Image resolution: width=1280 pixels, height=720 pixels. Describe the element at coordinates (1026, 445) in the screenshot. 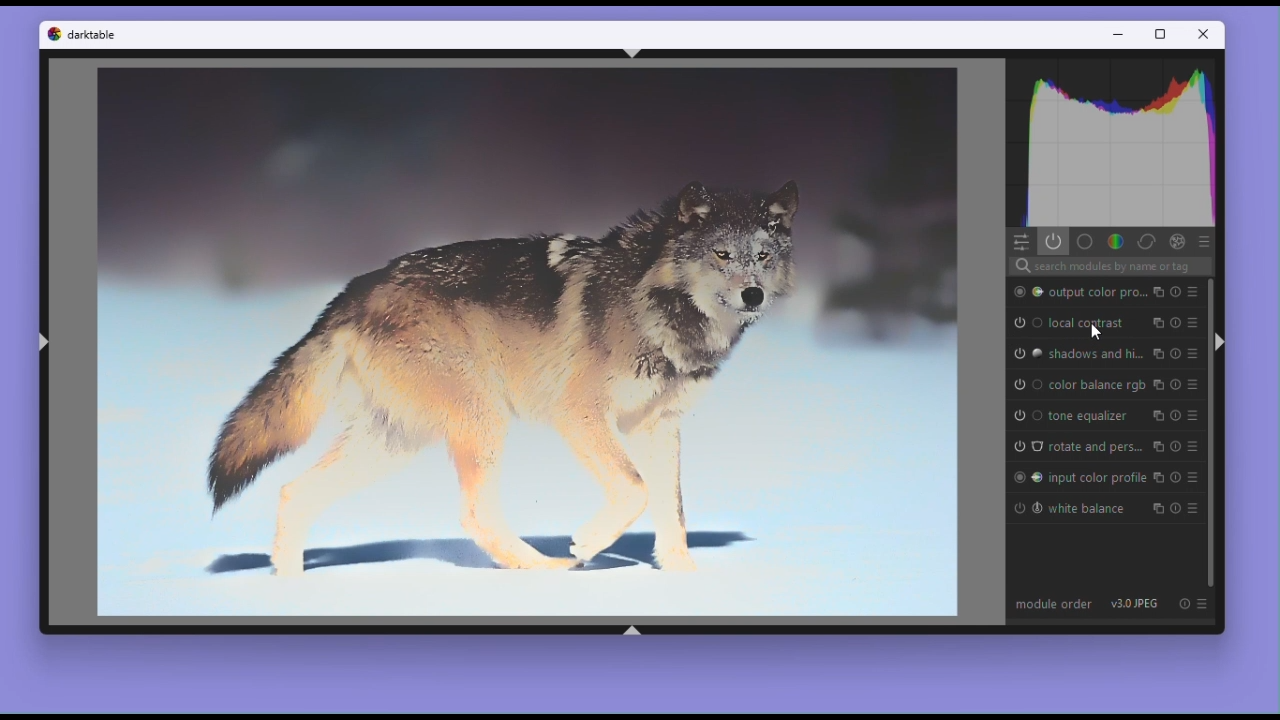

I see `'rotate and perspective' is switched off` at that location.